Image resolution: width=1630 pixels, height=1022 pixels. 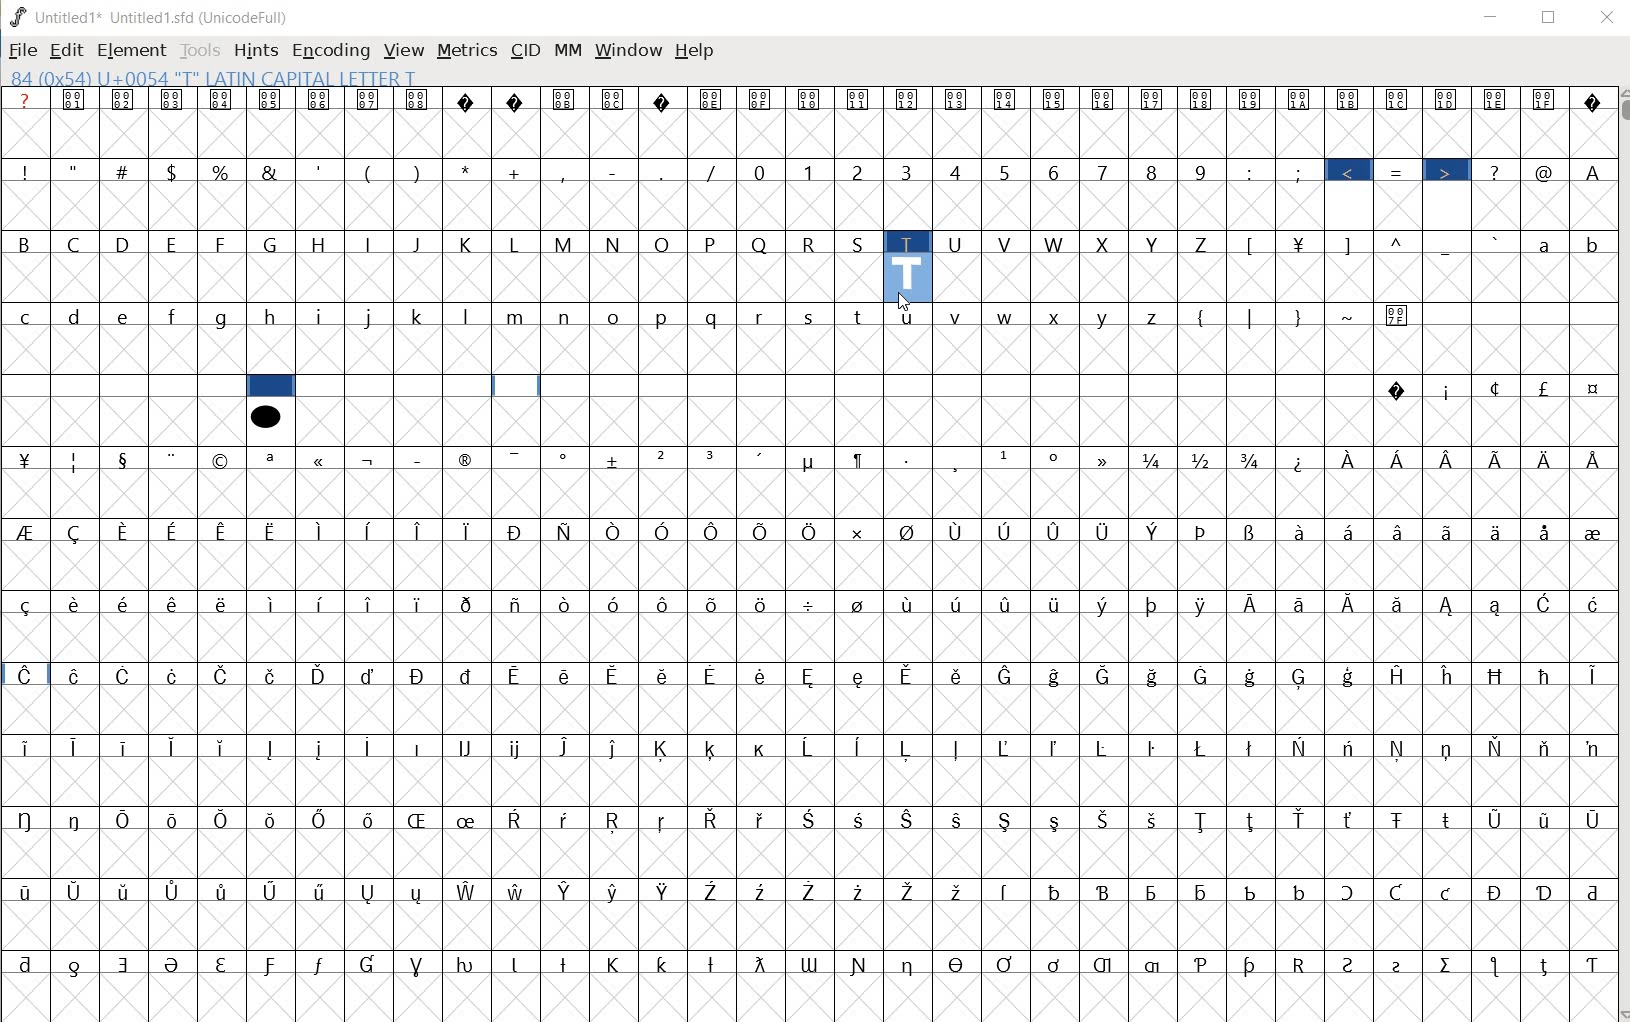 I want to click on 7, so click(x=1101, y=171).